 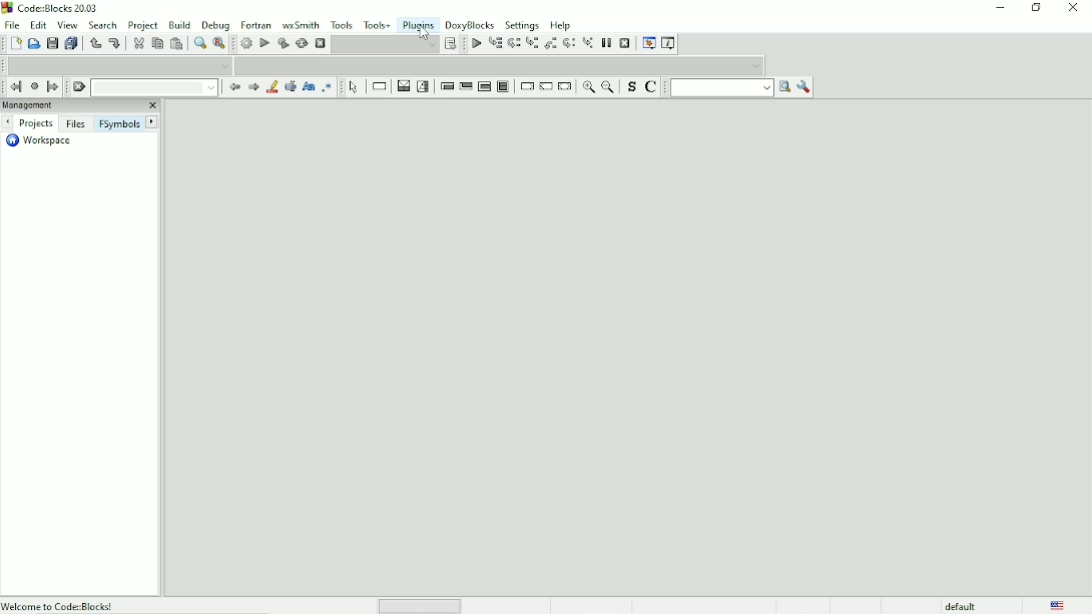 I want to click on Minimize, so click(x=999, y=8).